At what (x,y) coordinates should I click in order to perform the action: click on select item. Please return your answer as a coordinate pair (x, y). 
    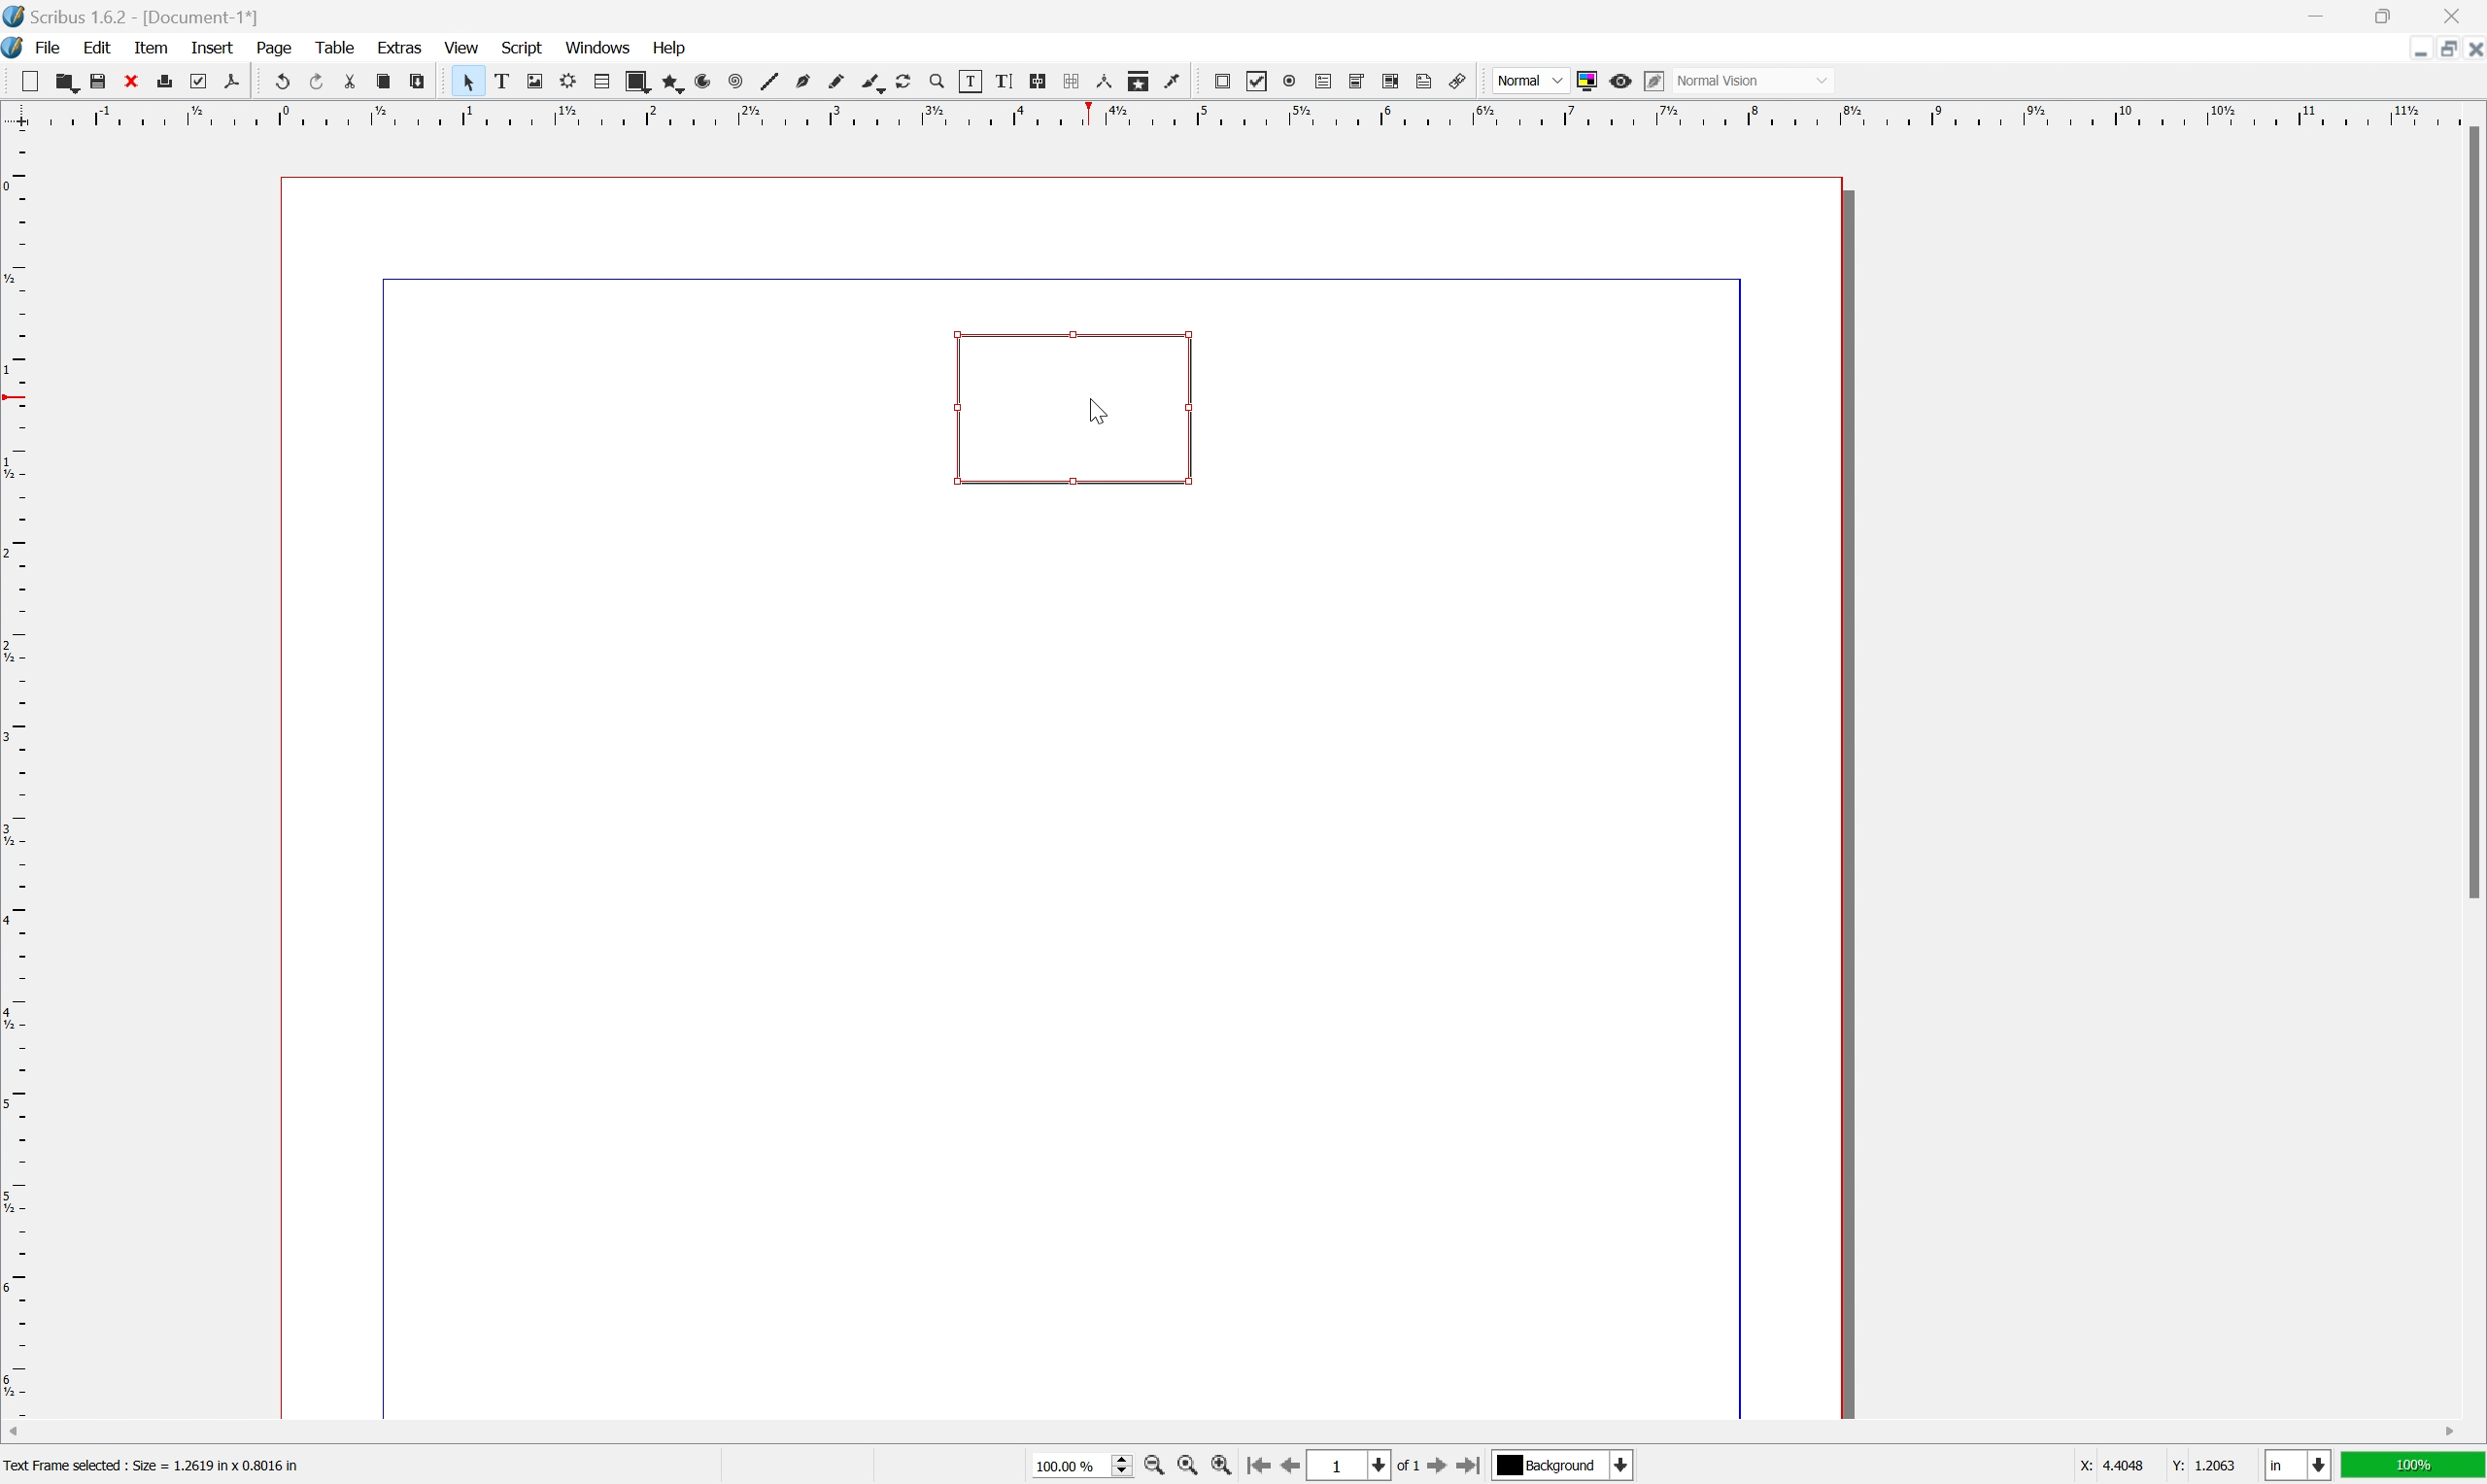
    Looking at the image, I should click on (468, 82).